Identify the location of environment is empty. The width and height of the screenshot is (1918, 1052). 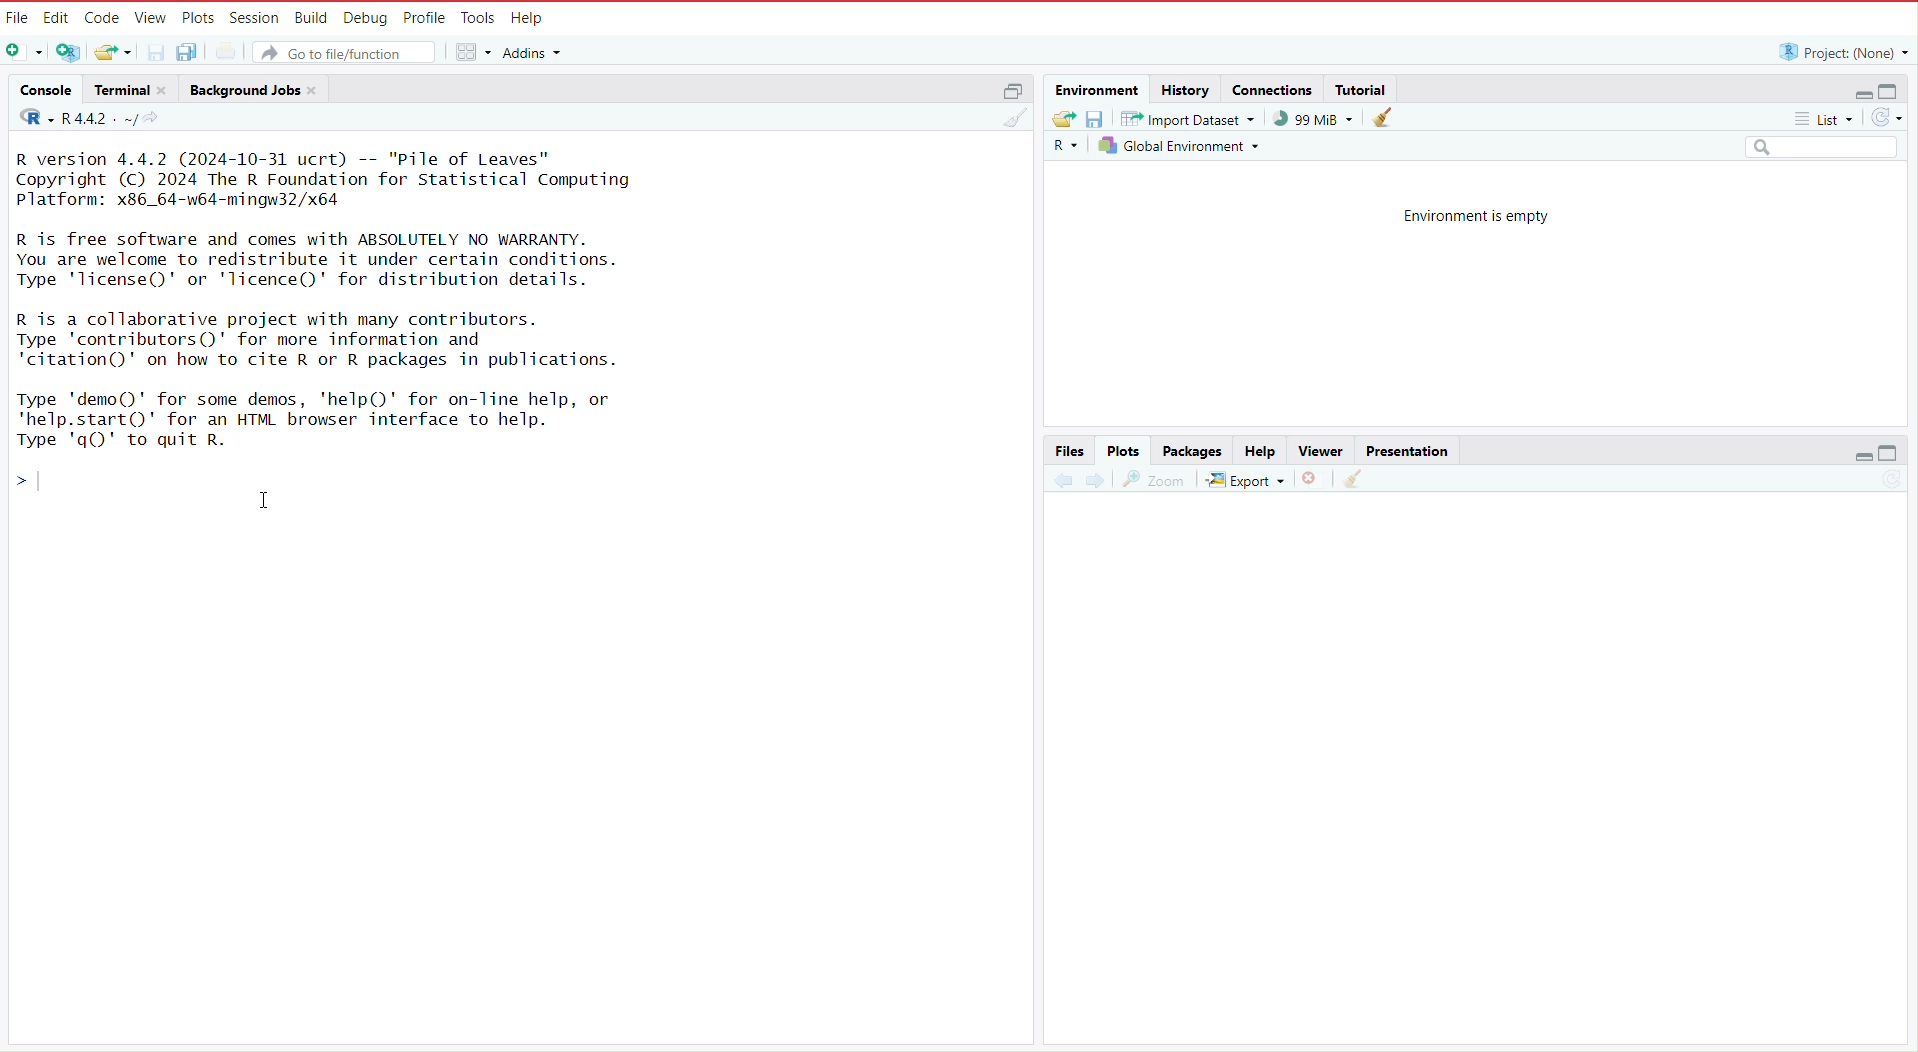
(1465, 214).